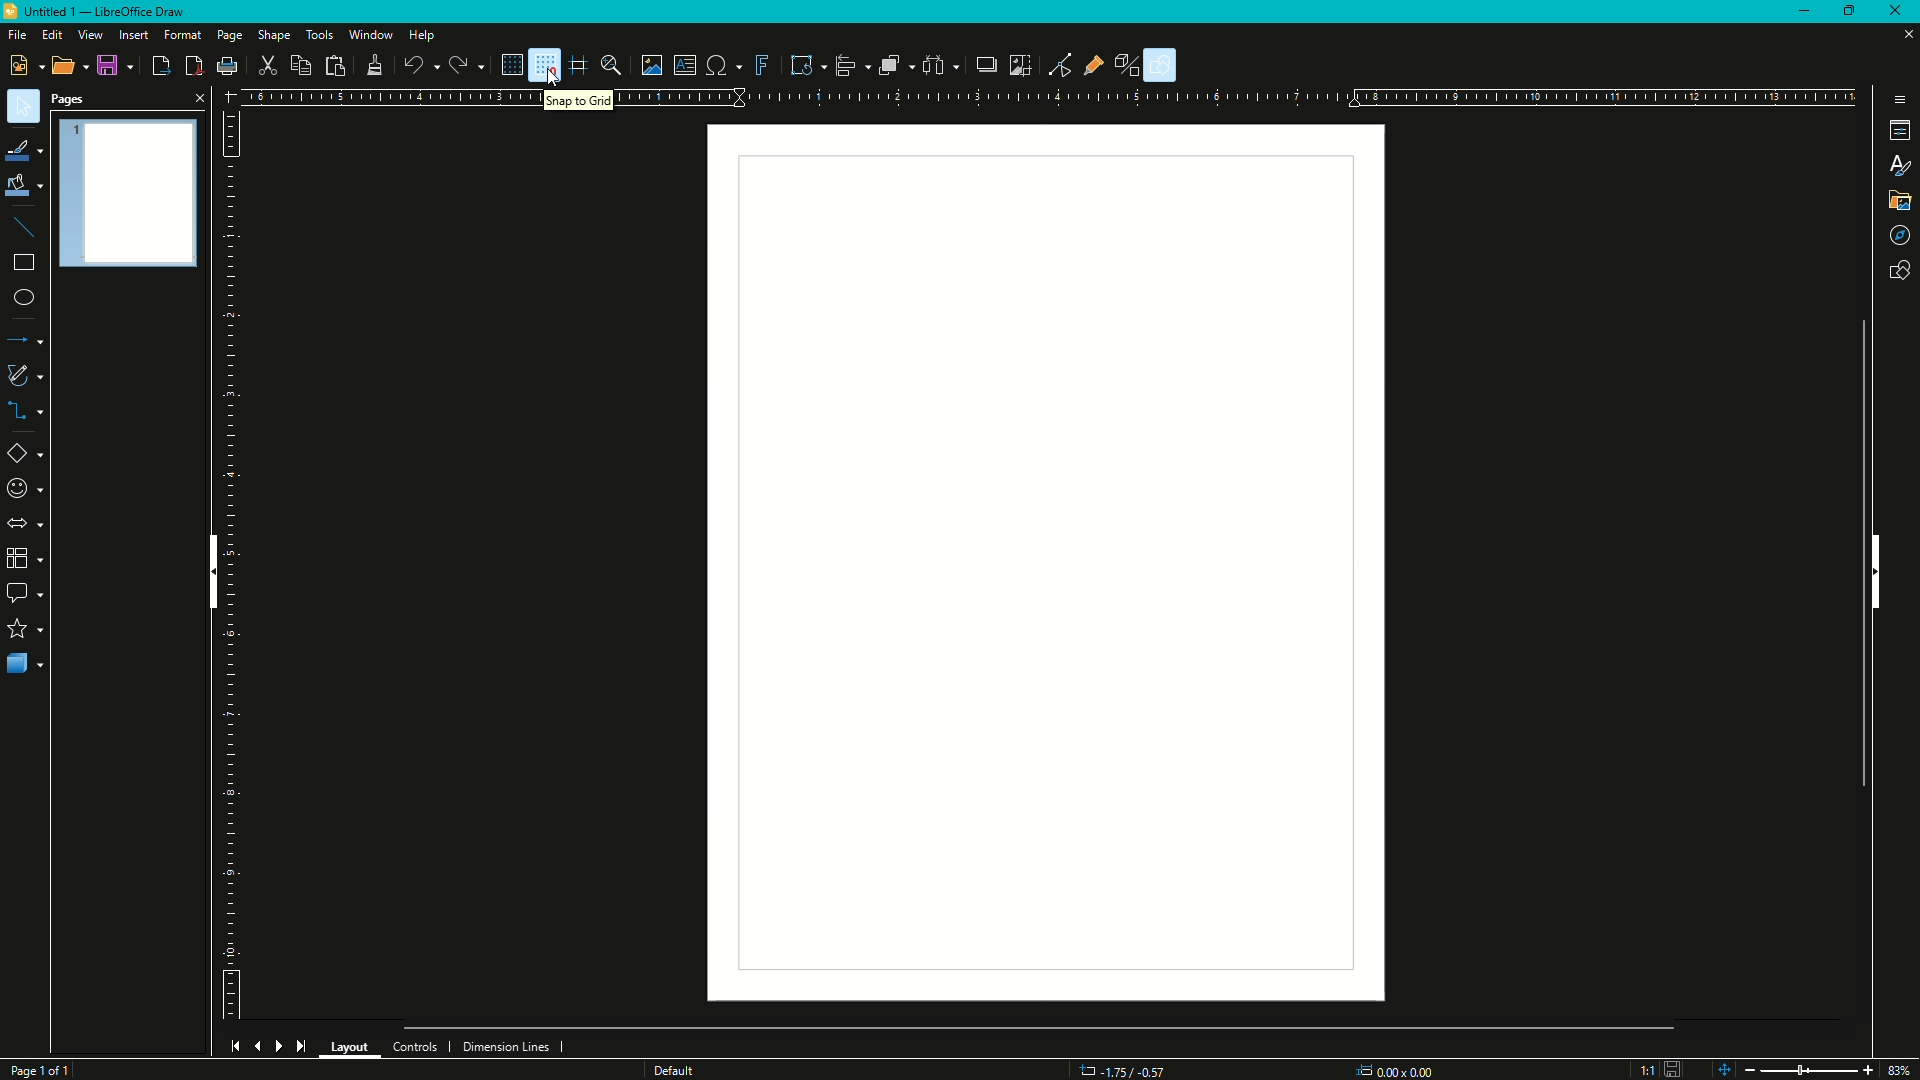 This screenshot has height=1080, width=1920. I want to click on 3D Objects, so click(30, 666).